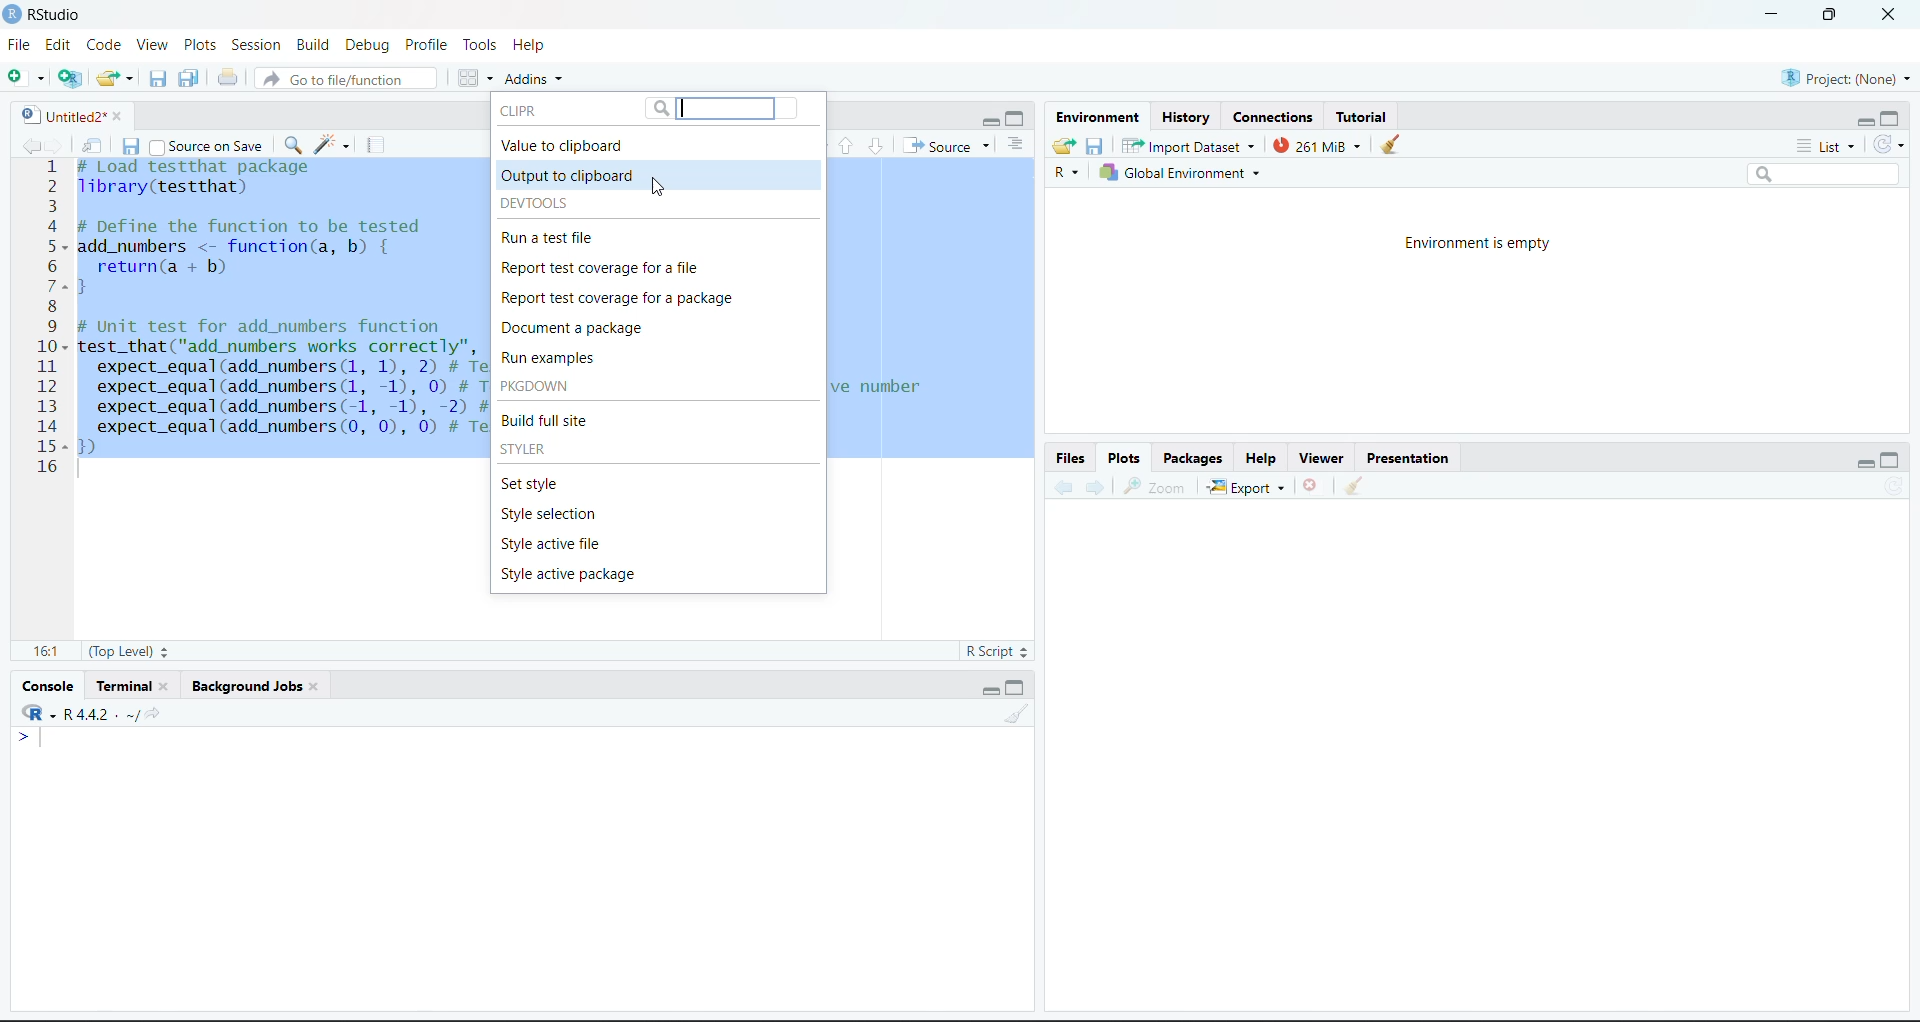 The image size is (1920, 1022). Describe the element at coordinates (530, 485) in the screenshot. I see `Set style` at that location.